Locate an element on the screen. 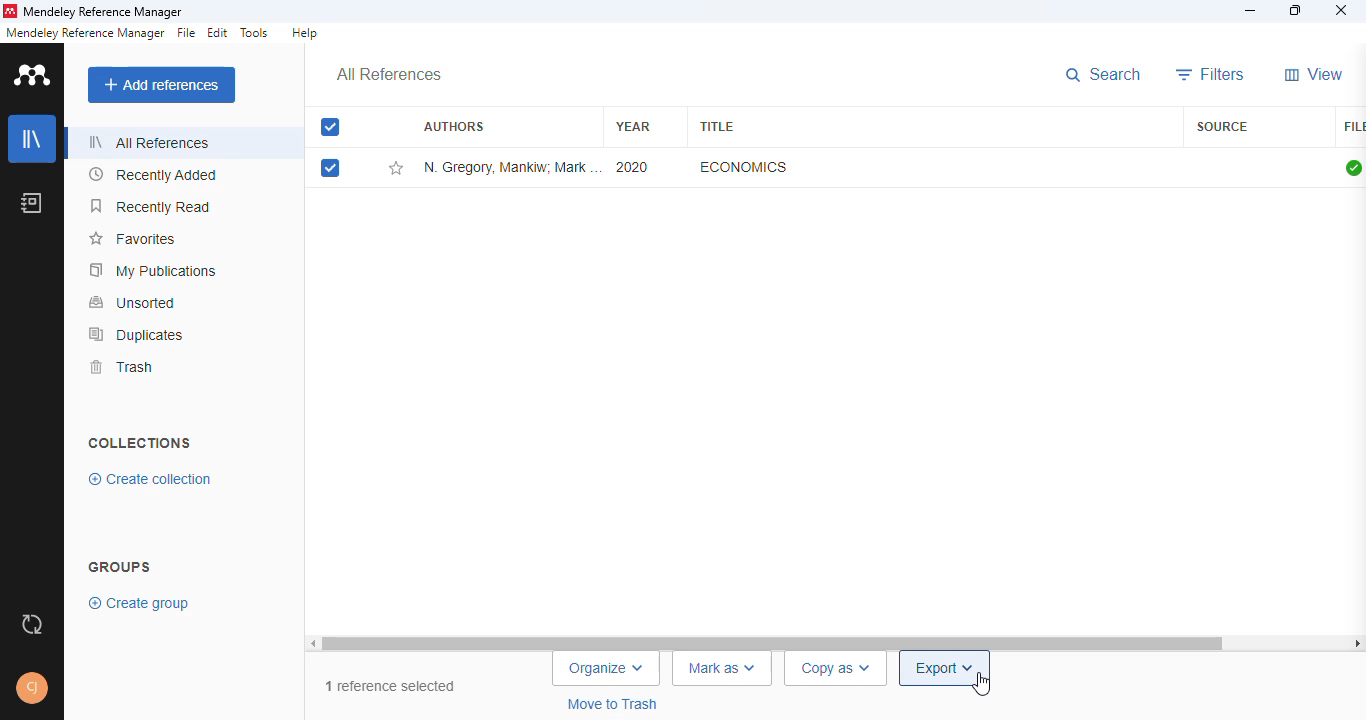 The image size is (1366, 720). all files downloaded is located at coordinates (1353, 168).